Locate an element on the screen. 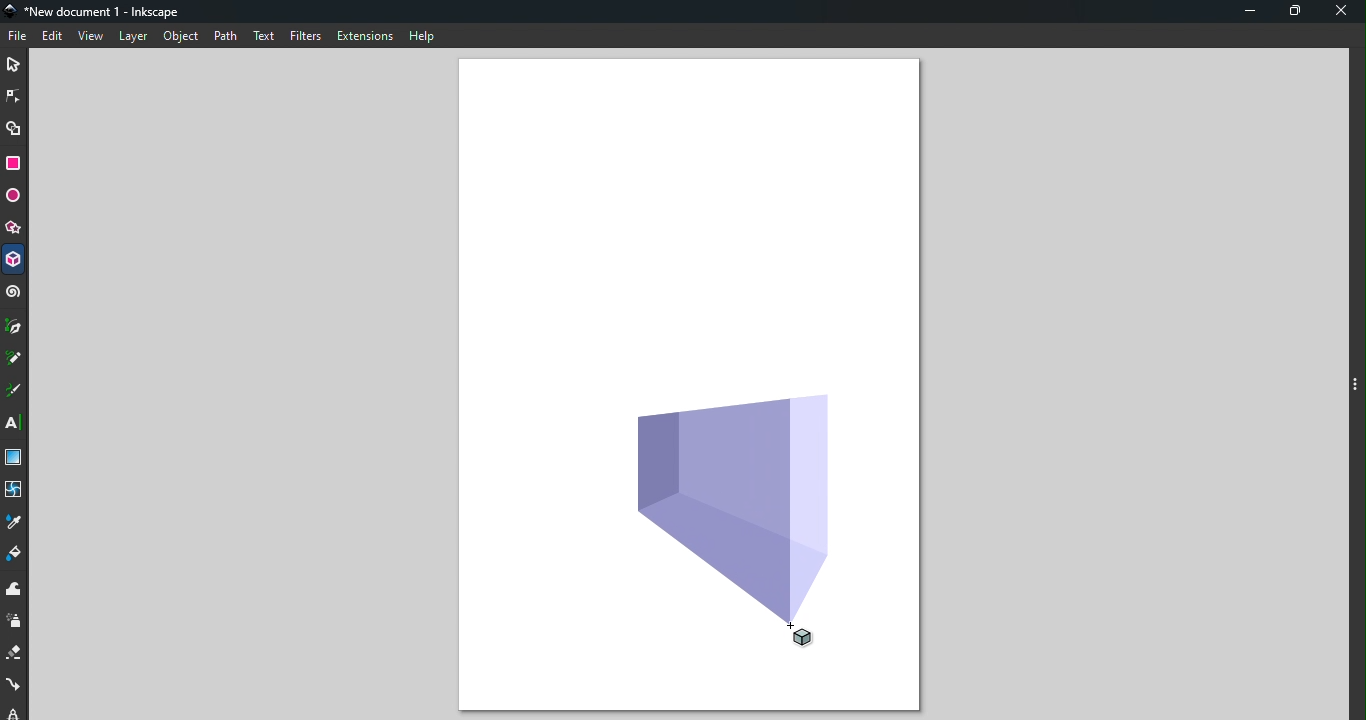 The image size is (1366, 720). Close is located at coordinates (1341, 14).